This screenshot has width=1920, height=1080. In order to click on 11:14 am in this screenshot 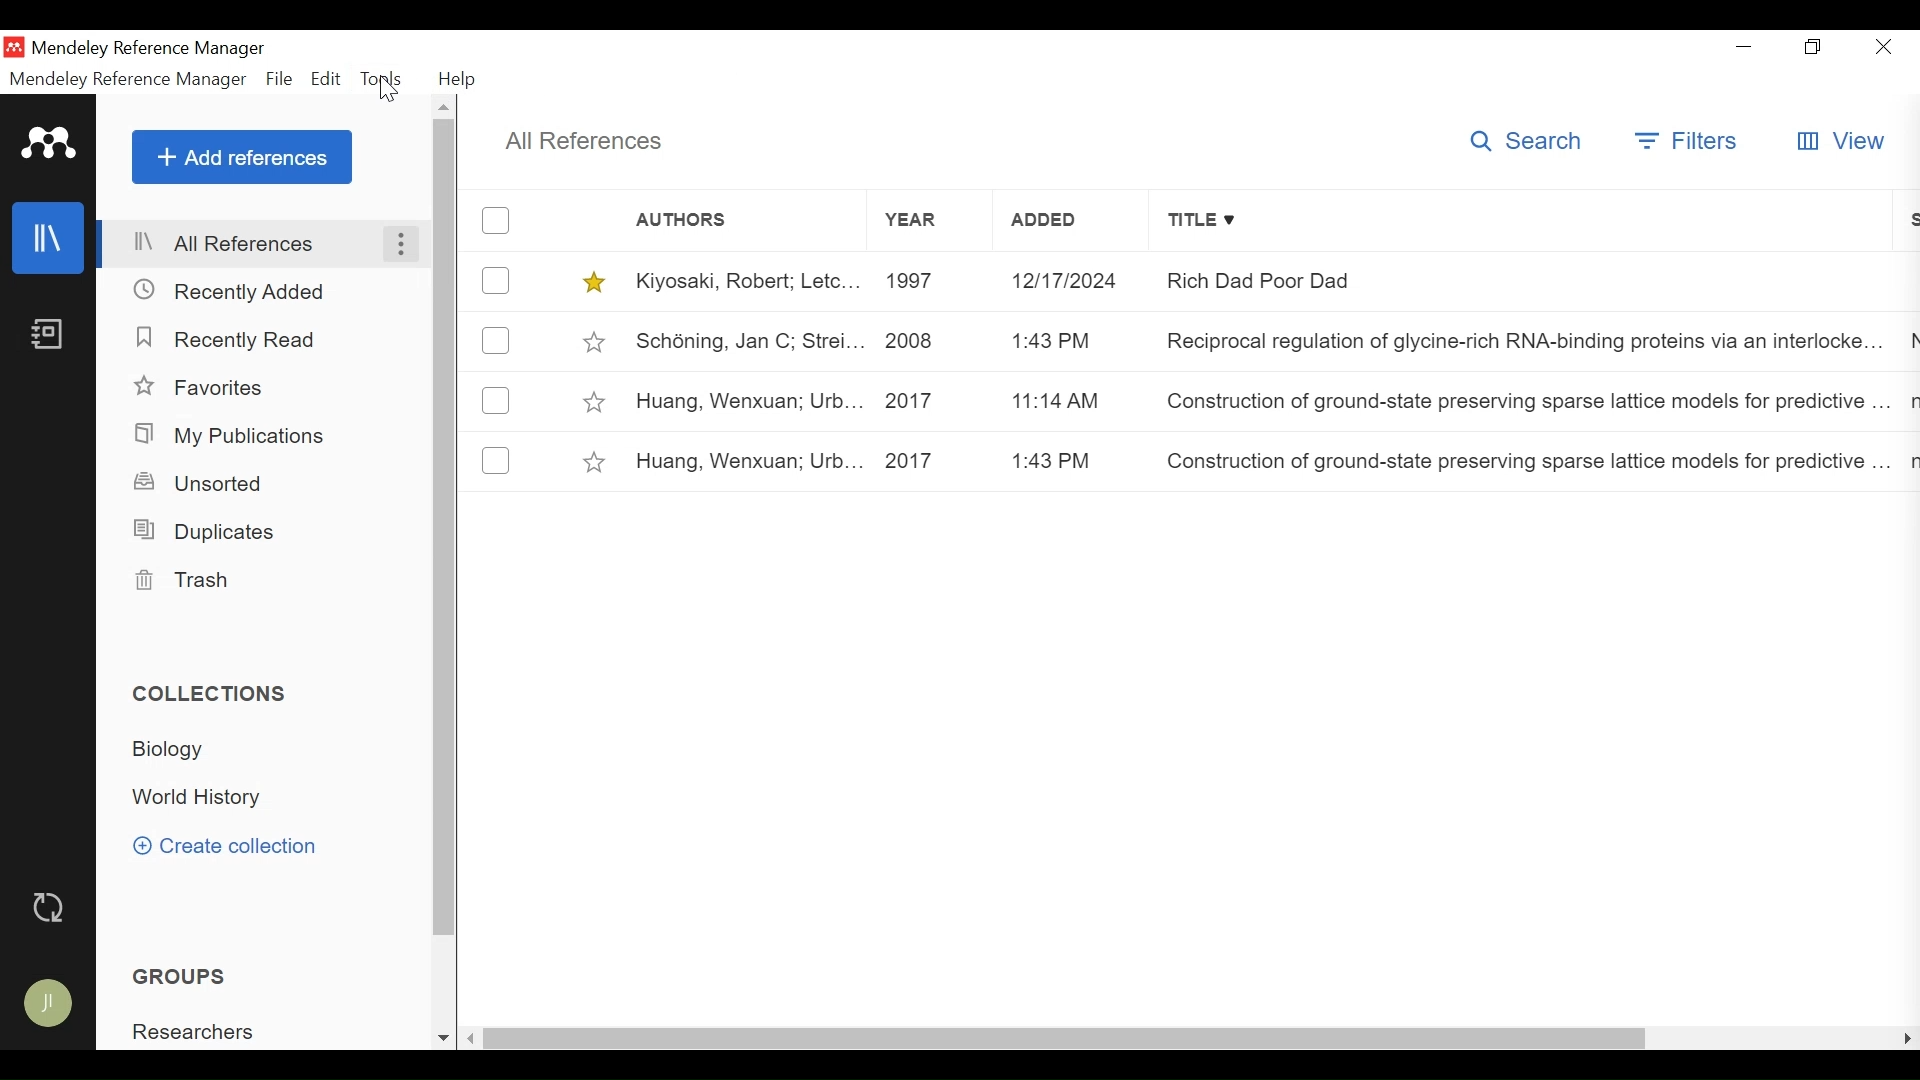, I will do `click(1069, 405)`.